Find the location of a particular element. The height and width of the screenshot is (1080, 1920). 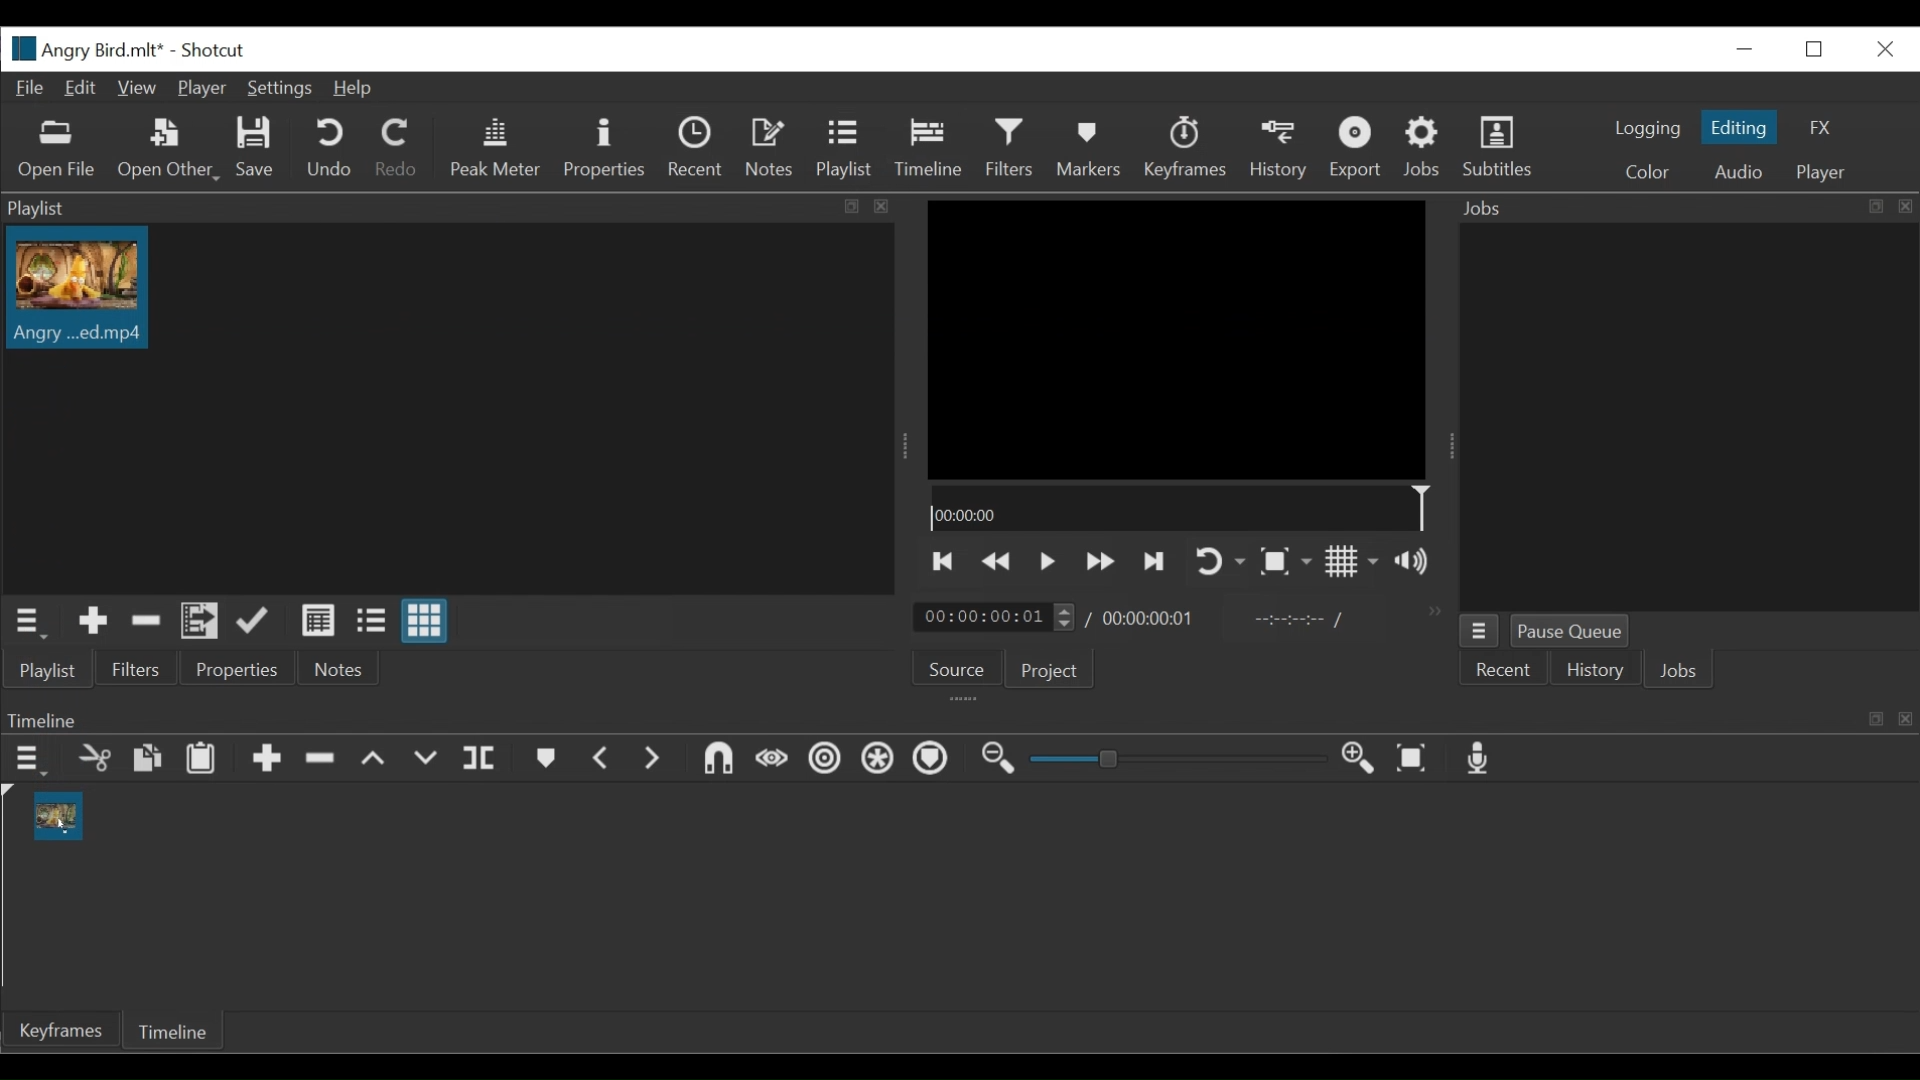

Redo is located at coordinates (395, 147).